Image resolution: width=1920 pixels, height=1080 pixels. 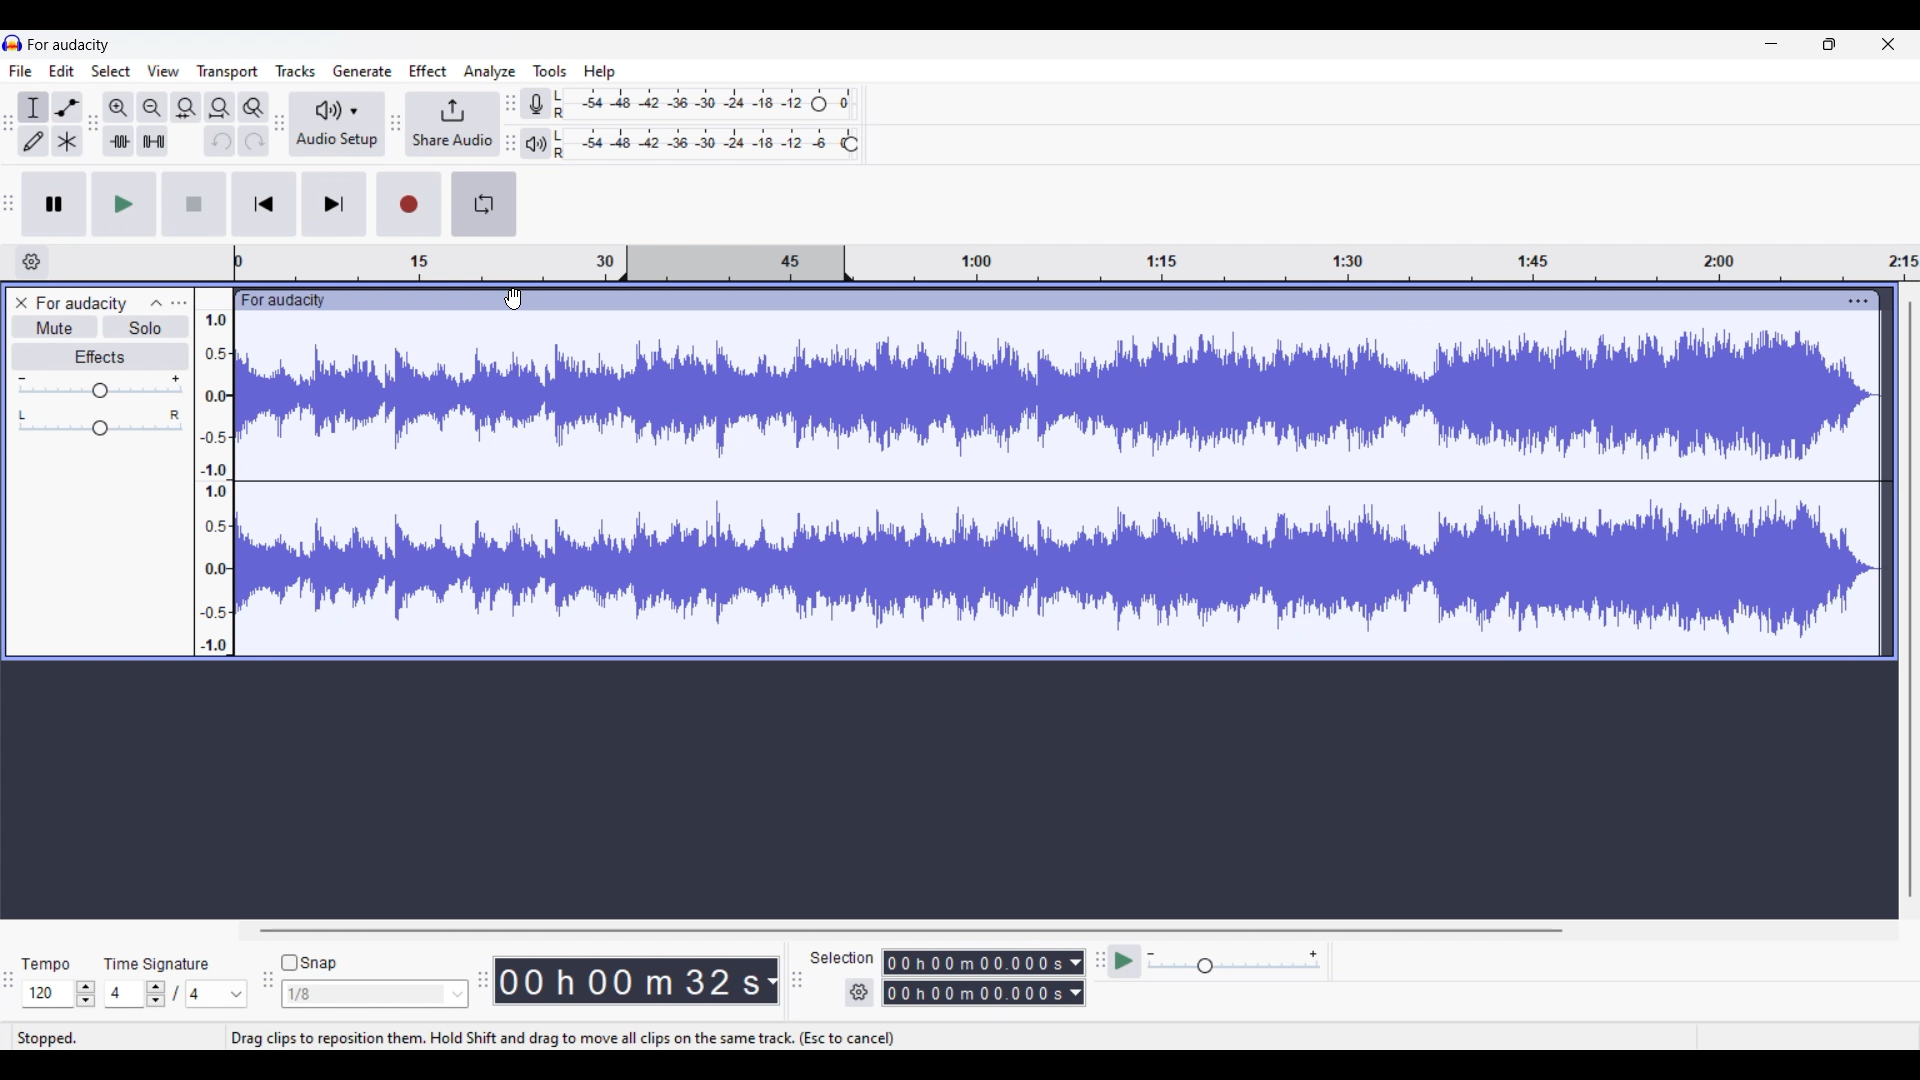 What do you see at coordinates (600, 73) in the screenshot?
I see `Help menu` at bounding box center [600, 73].